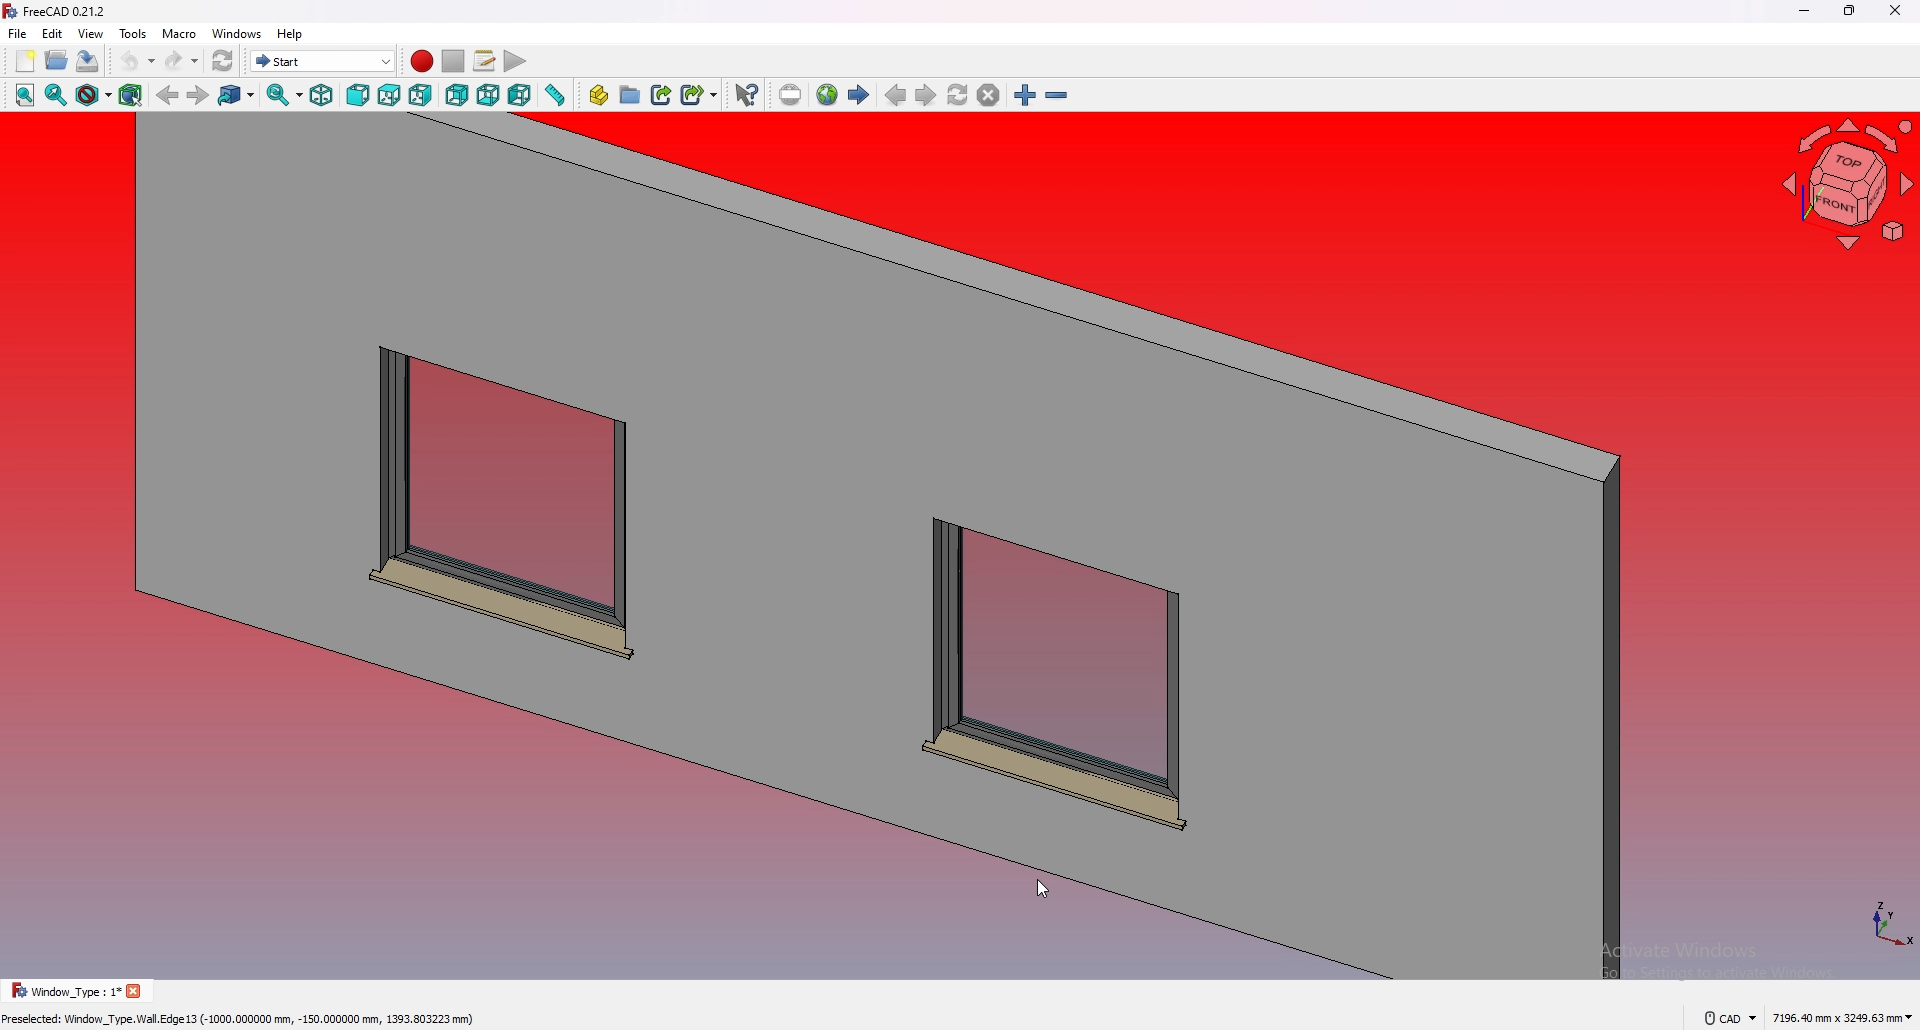  Describe the element at coordinates (700, 93) in the screenshot. I see `make sub link` at that location.